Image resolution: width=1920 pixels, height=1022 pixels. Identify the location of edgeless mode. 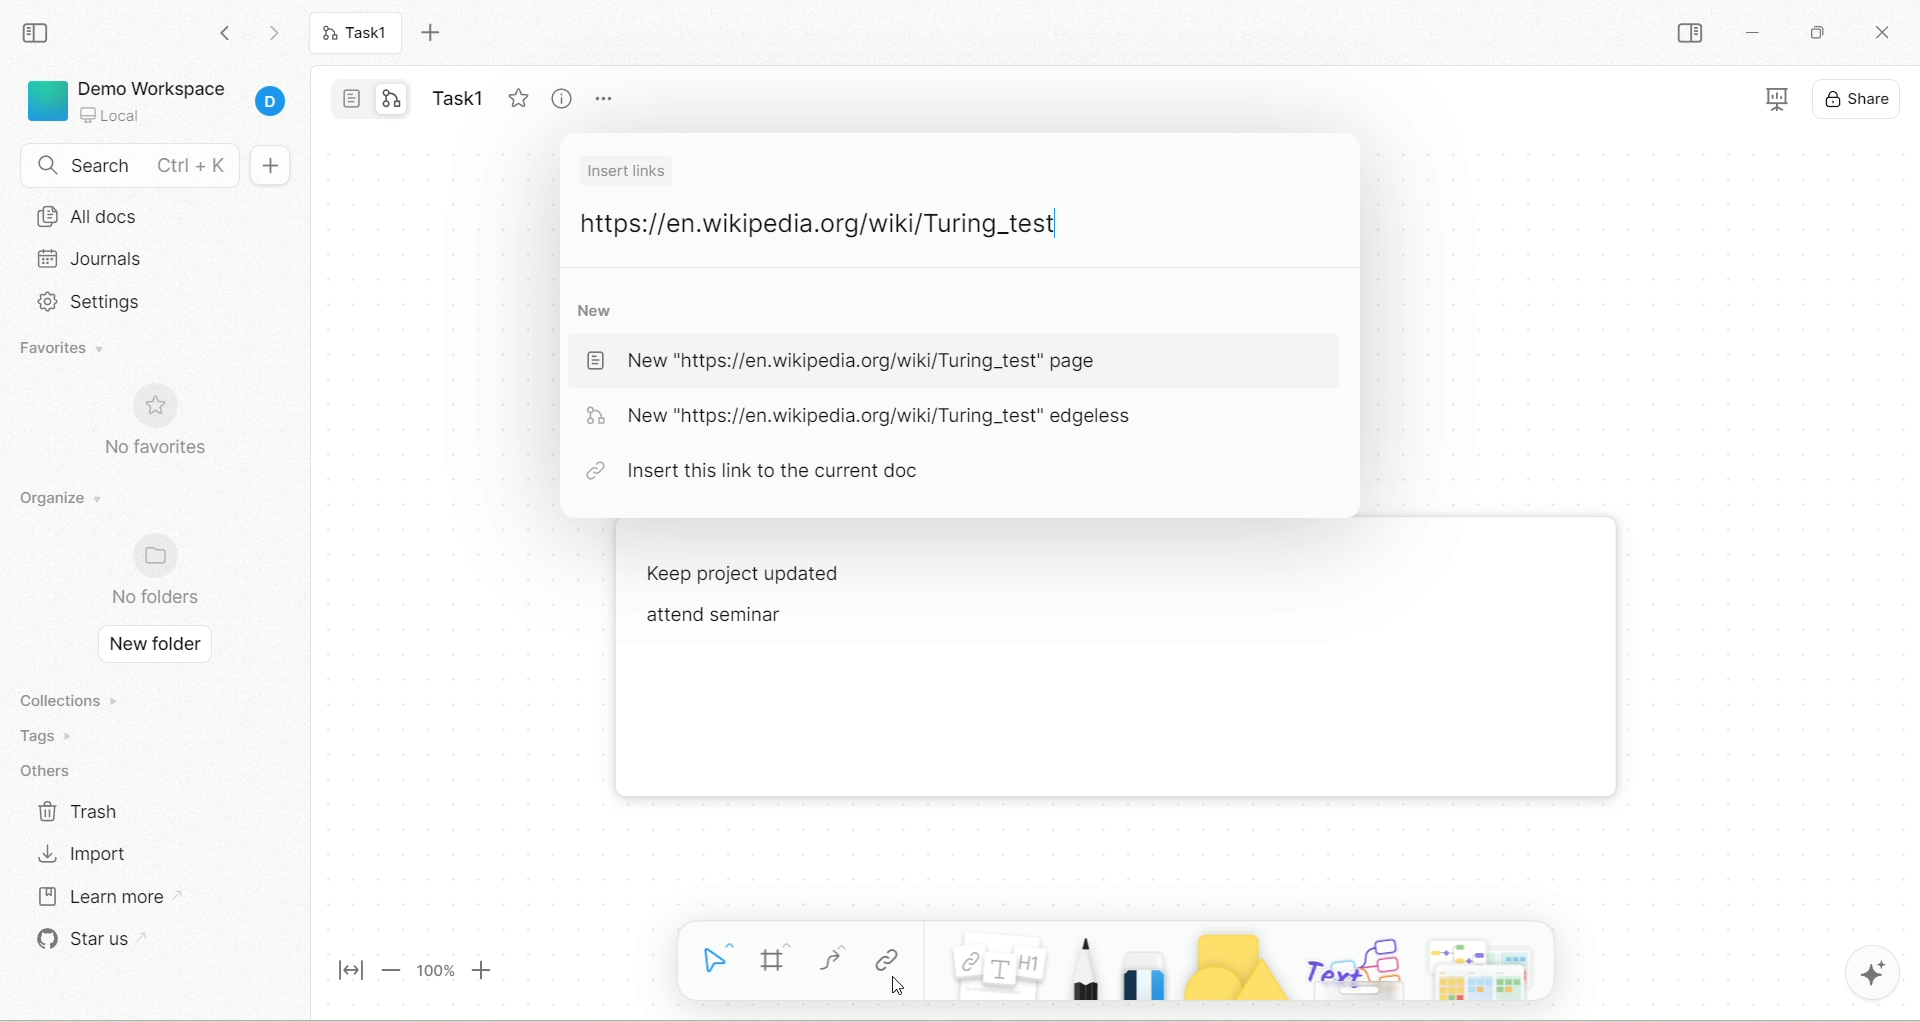
(391, 99).